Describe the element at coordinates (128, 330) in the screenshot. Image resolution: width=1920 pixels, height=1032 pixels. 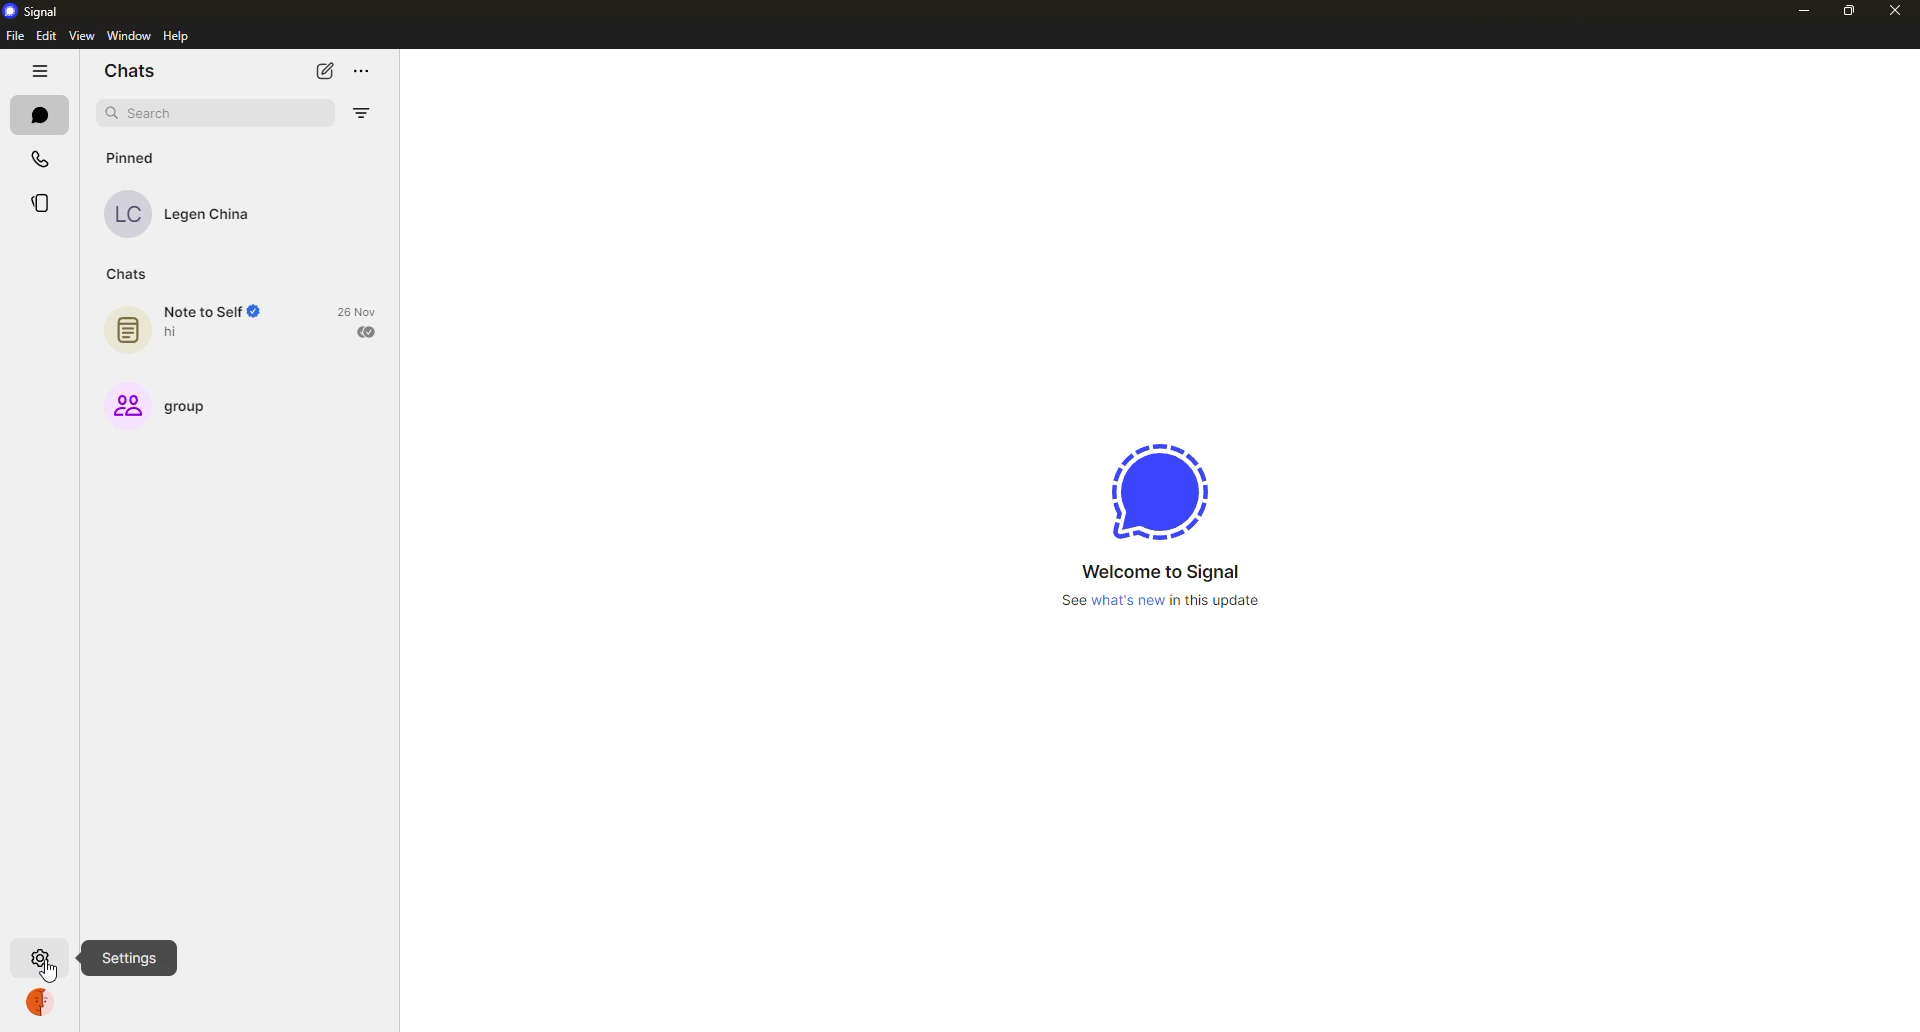
I see `Chat Icon` at that location.